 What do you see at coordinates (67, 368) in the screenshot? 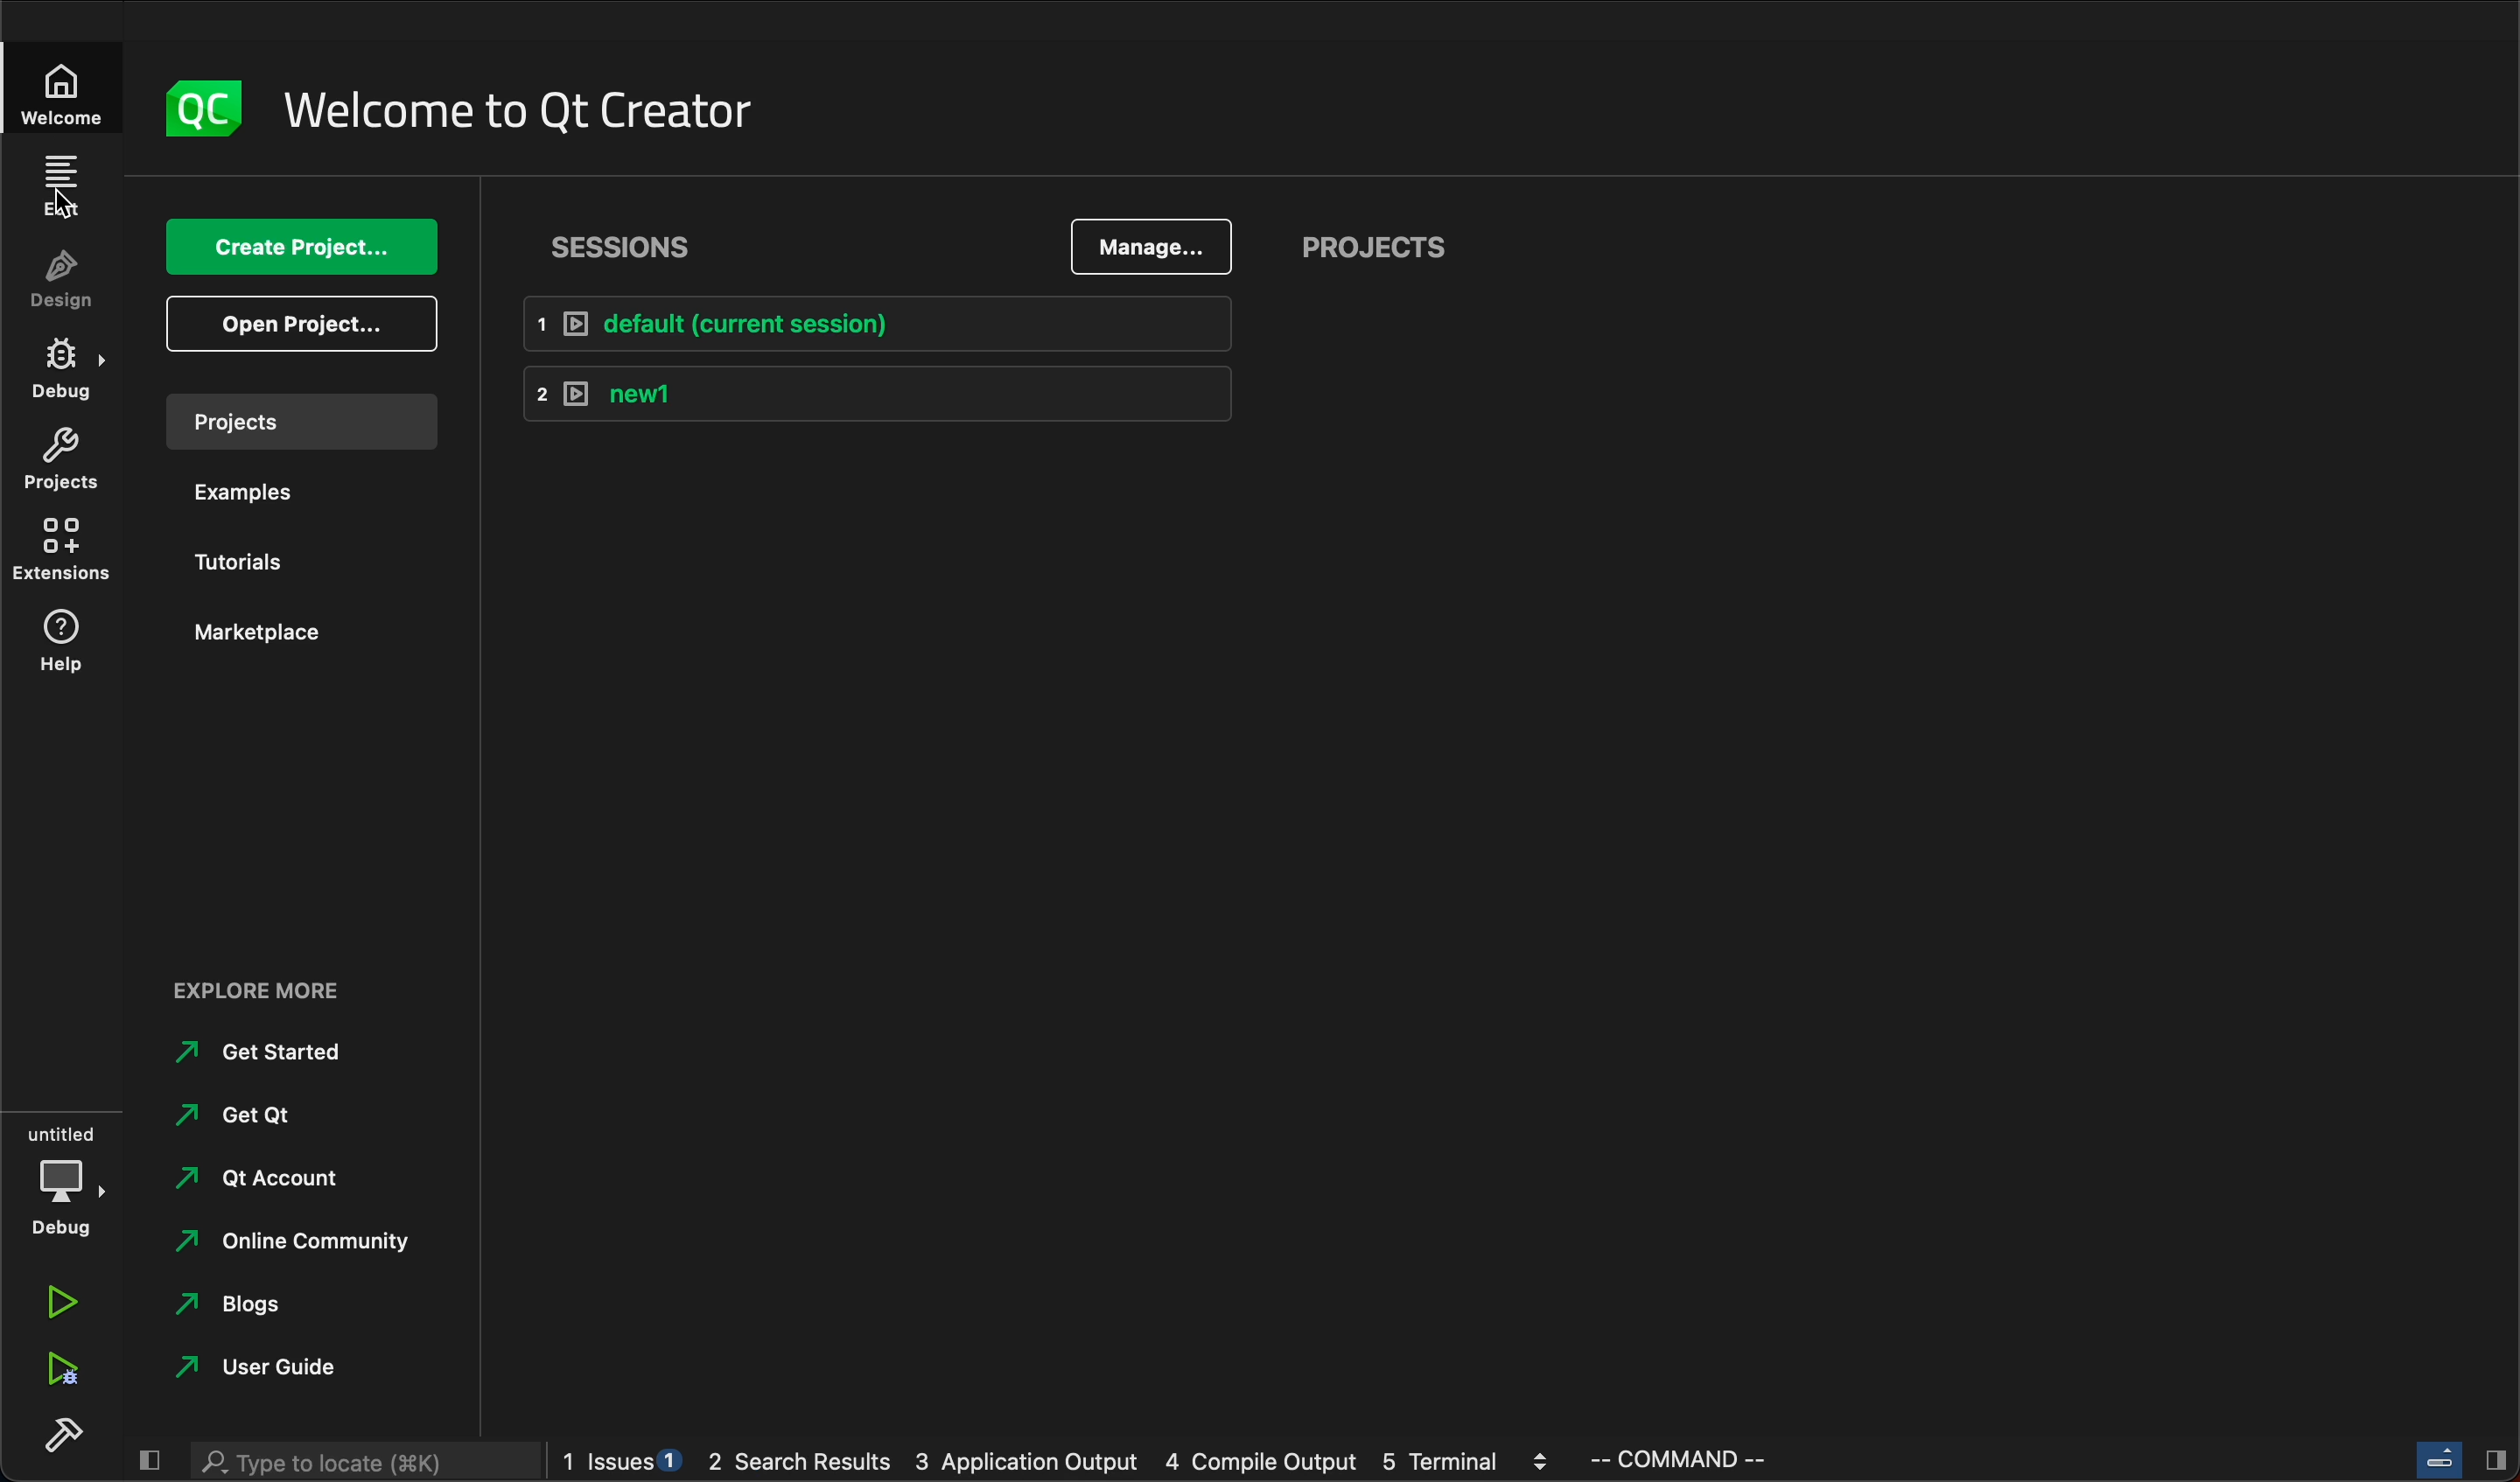
I see `debug` at bounding box center [67, 368].